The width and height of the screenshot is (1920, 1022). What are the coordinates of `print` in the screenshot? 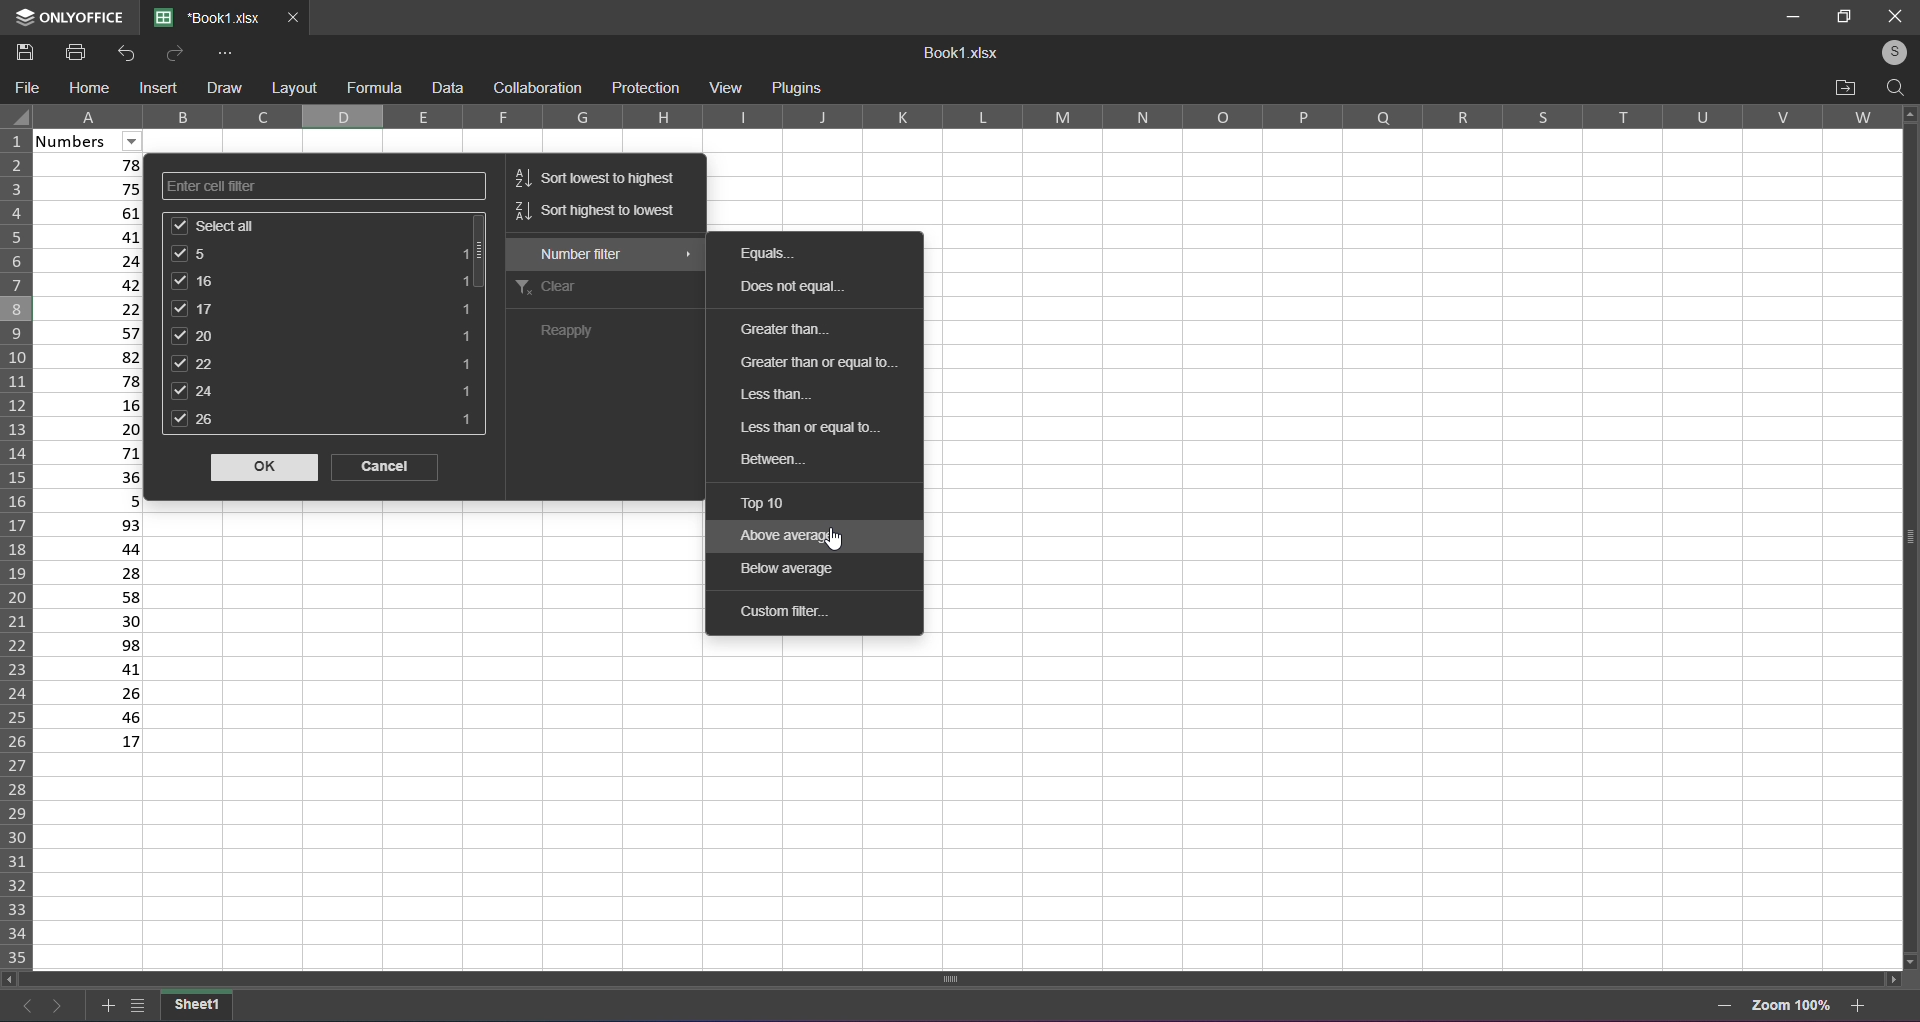 It's located at (73, 52).